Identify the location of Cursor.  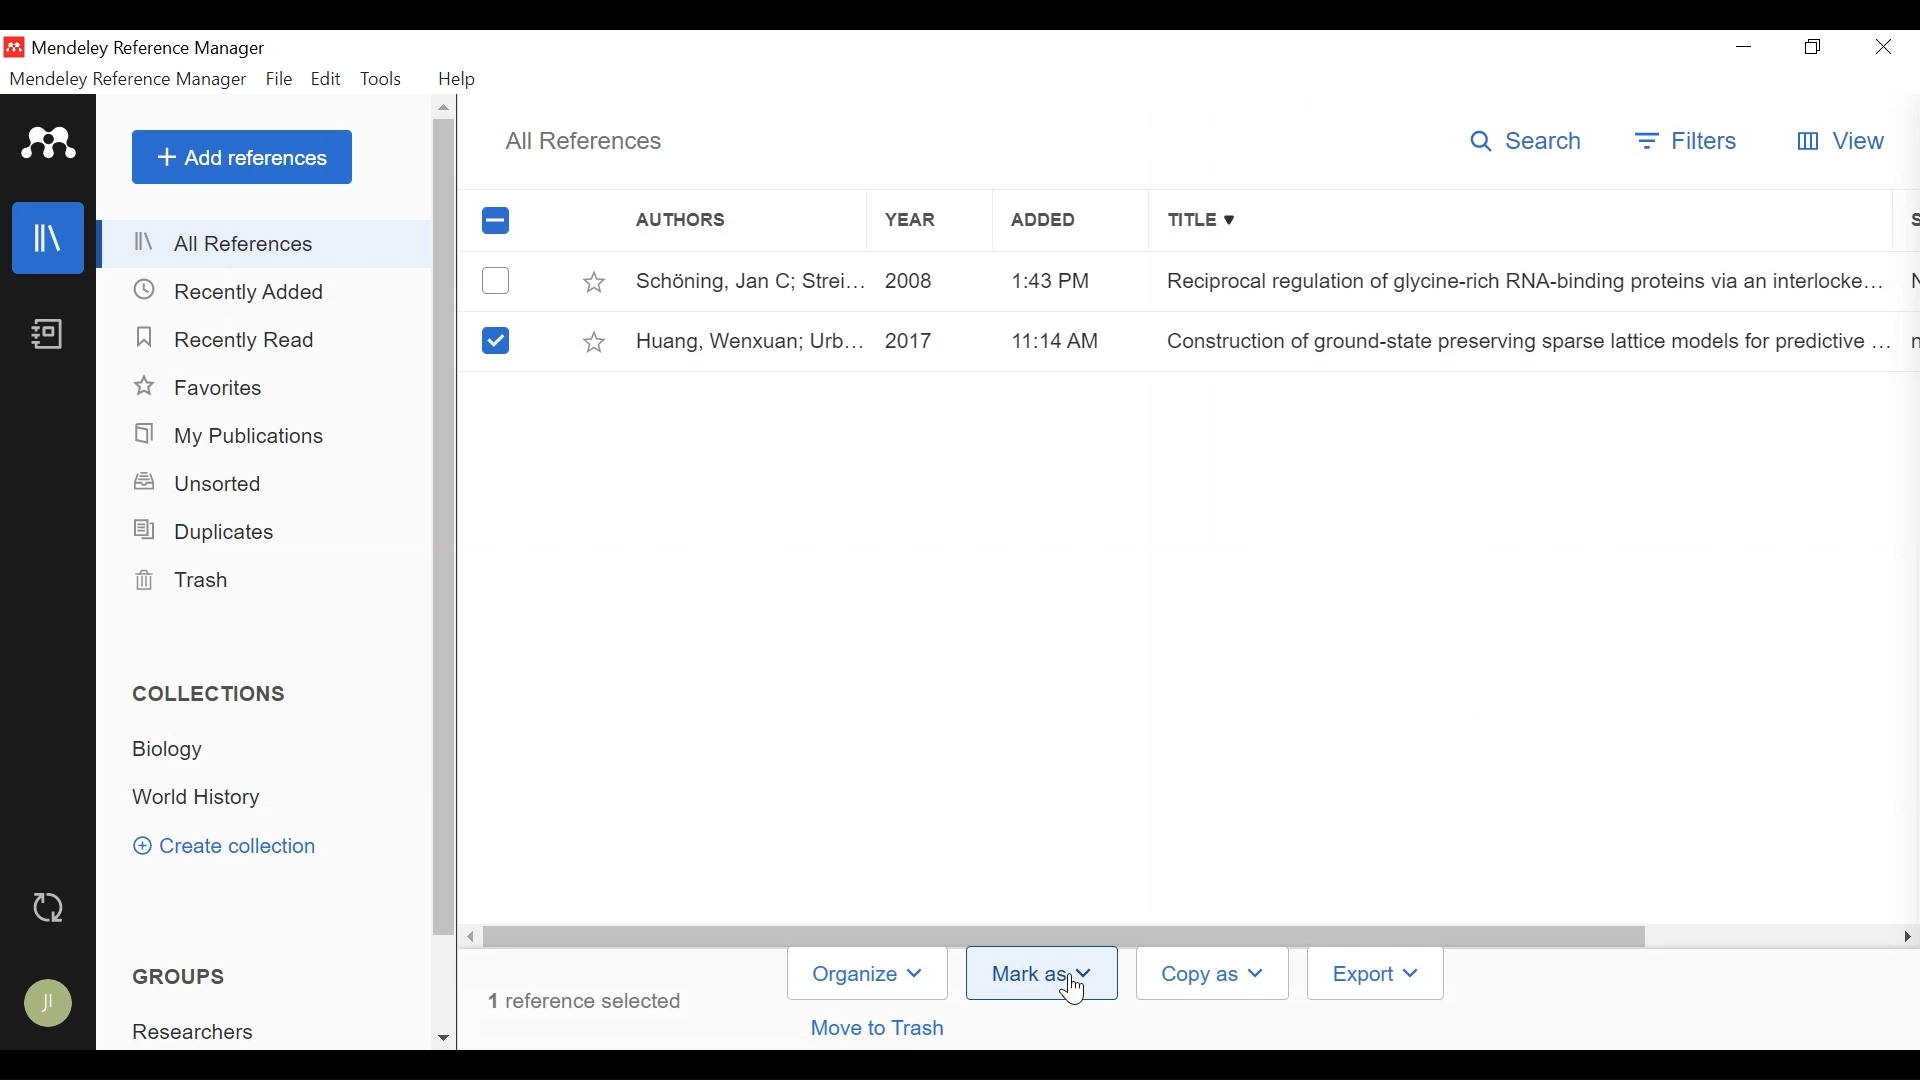
(1075, 991).